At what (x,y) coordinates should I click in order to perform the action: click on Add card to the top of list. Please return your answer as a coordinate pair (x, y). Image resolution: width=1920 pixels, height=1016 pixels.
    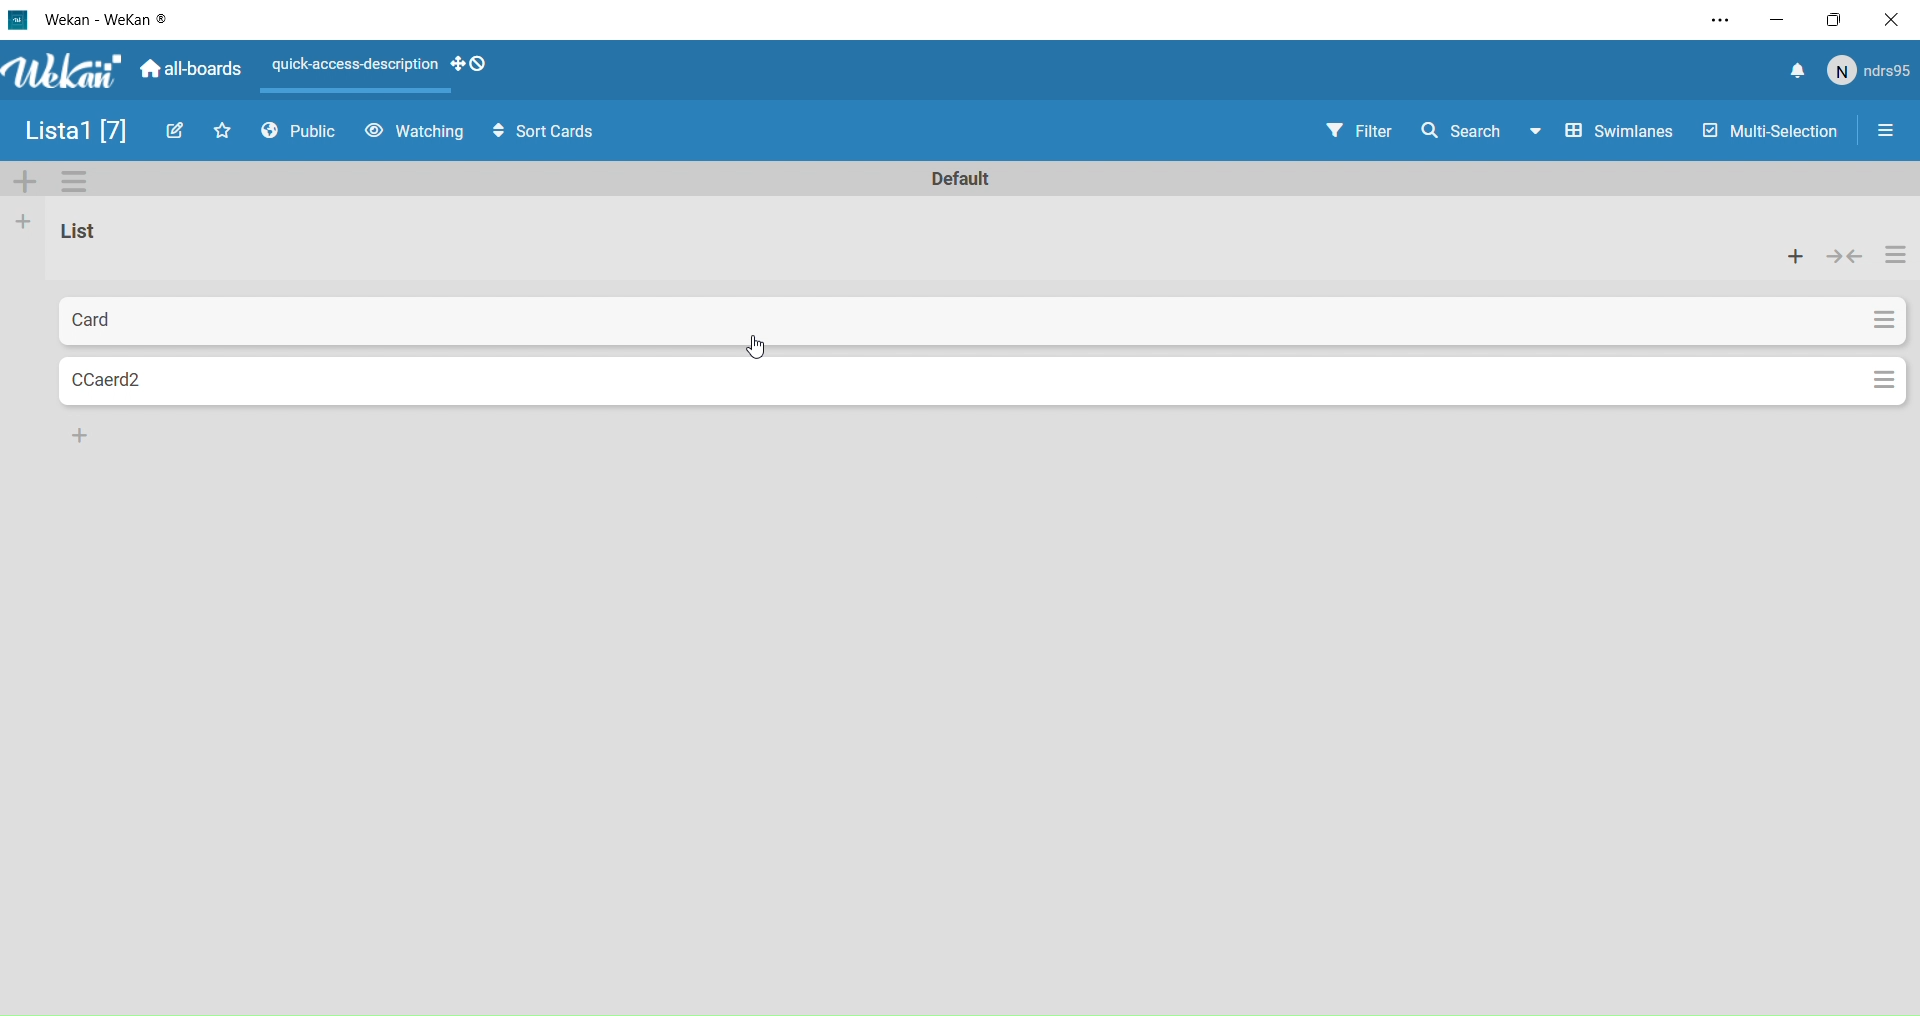
    Looking at the image, I should click on (1792, 256).